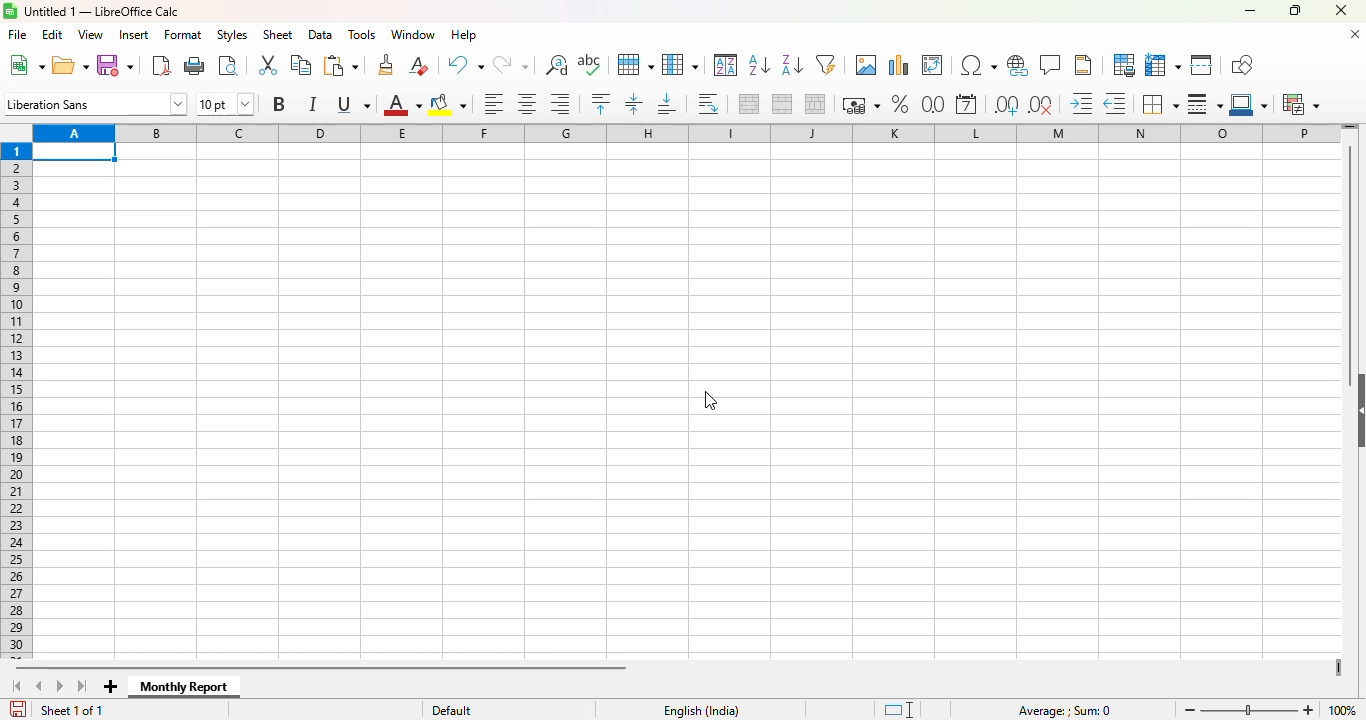  Describe the element at coordinates (1248, 11) in the screenshot. I see `minimize` at that location.